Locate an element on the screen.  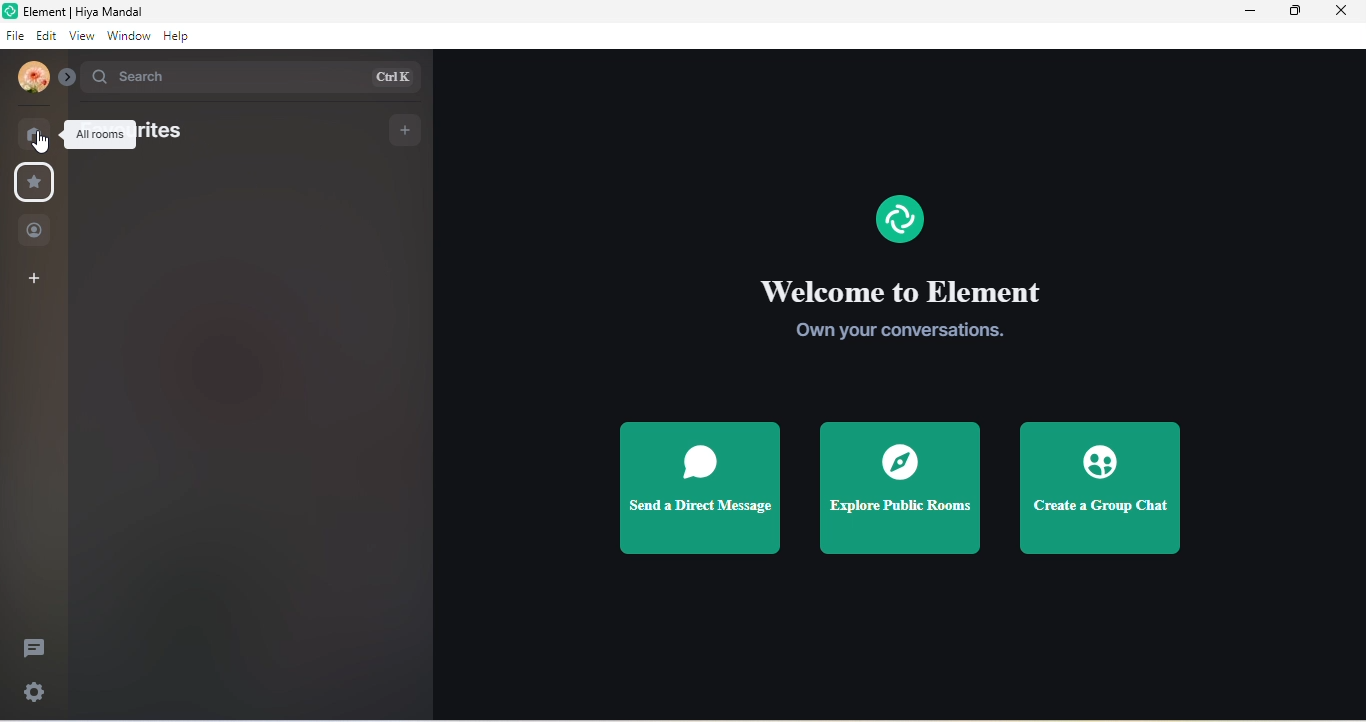
Window is located at coordinates (129, 35).